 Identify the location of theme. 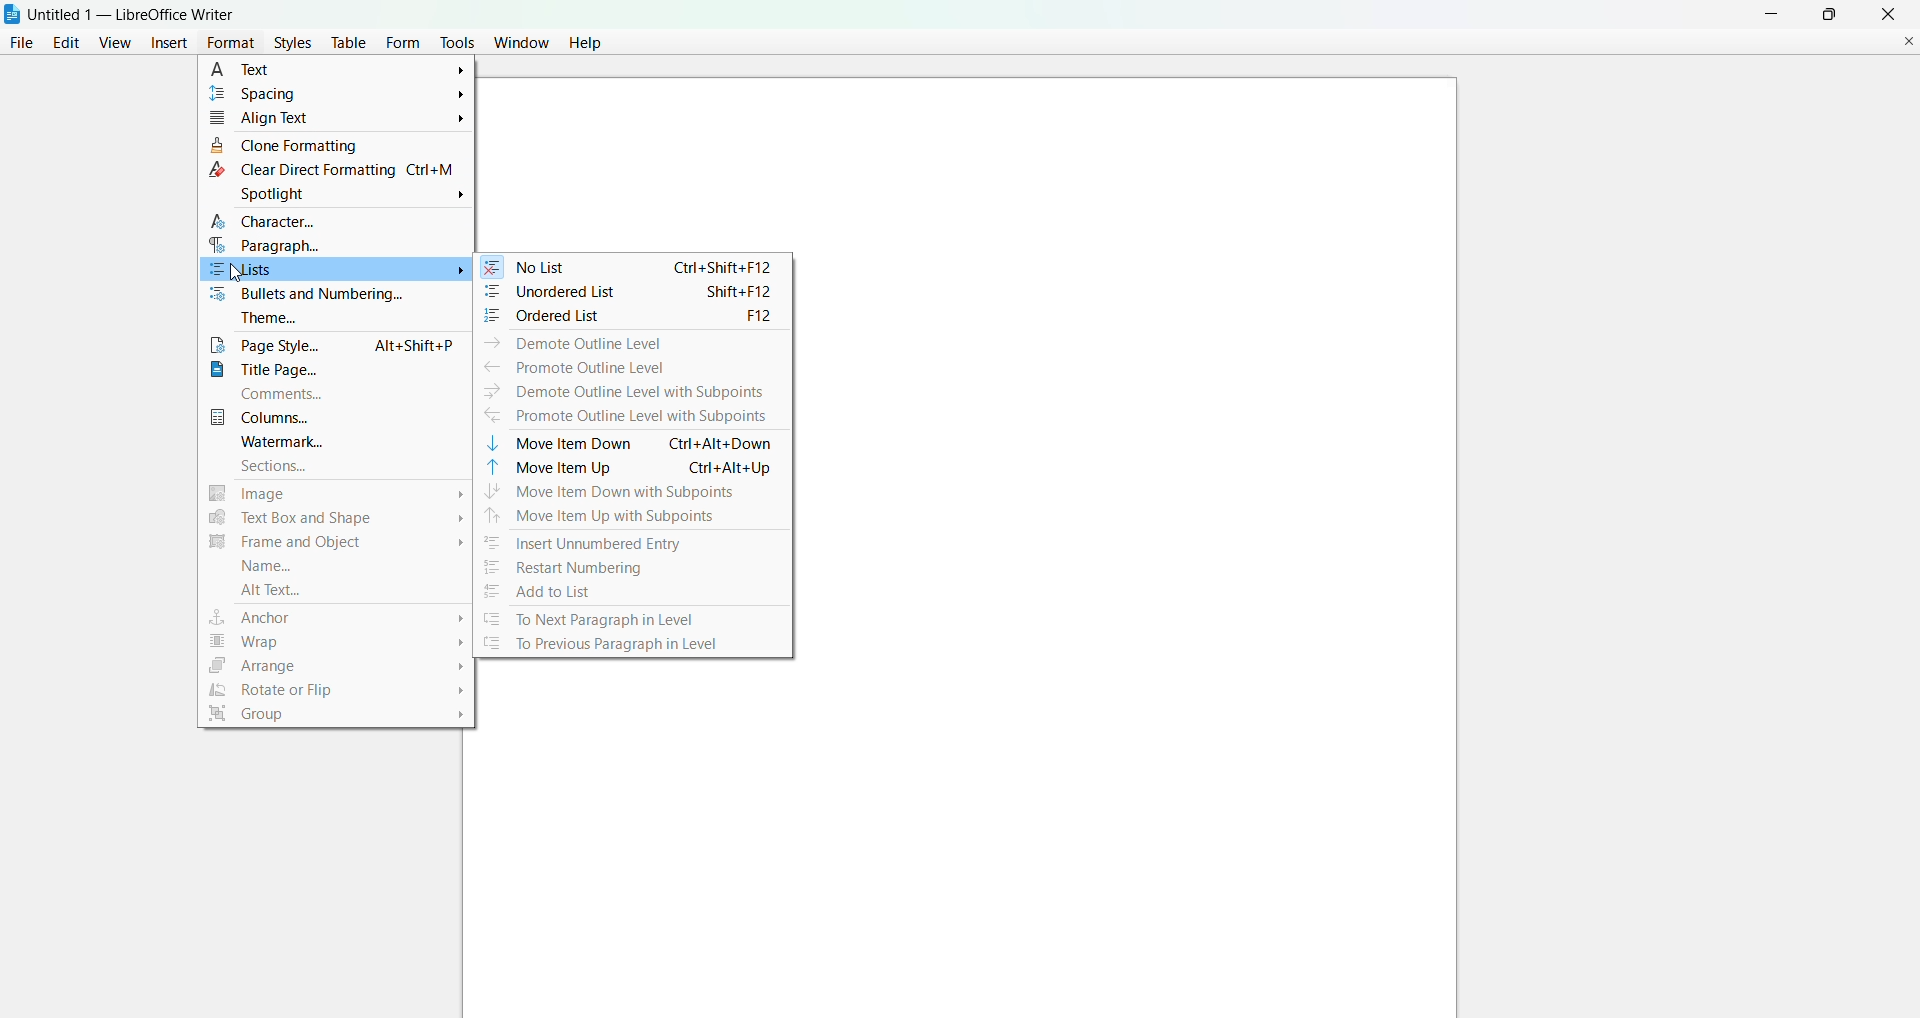
(259, 320).